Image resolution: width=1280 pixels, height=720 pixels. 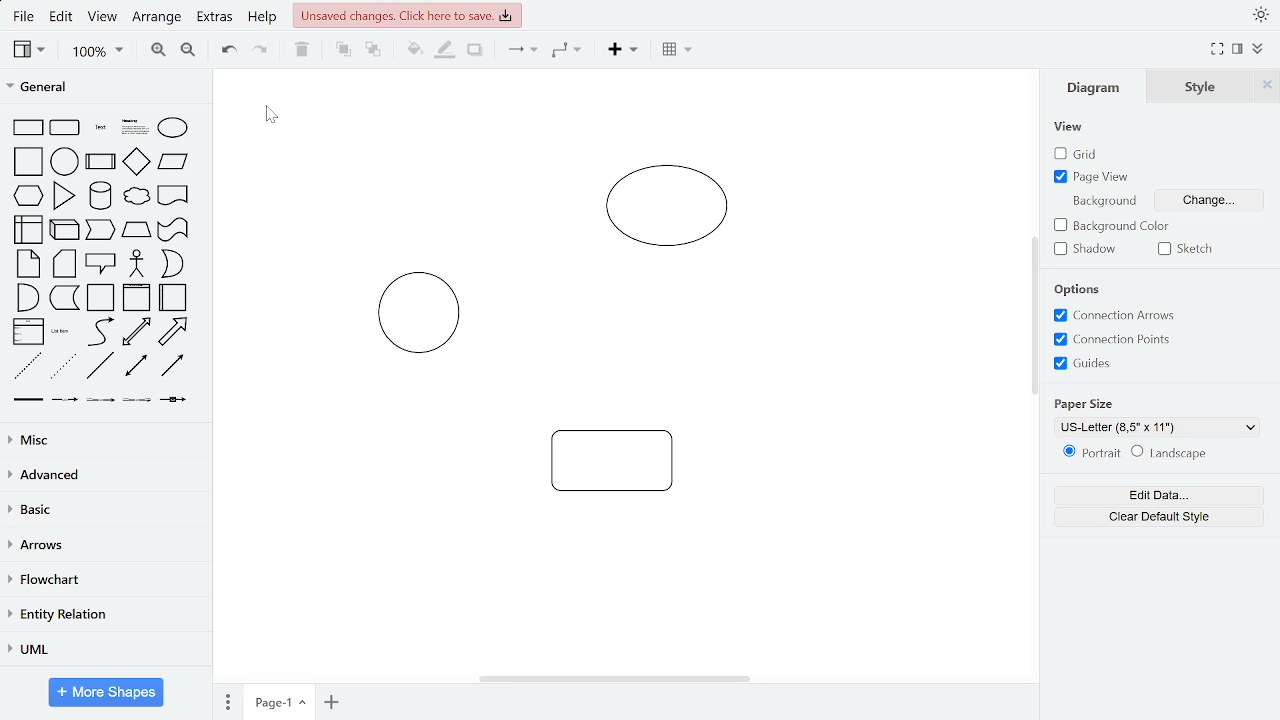 I want to click on vertical scrollbar, so click(x=1032, y=314).